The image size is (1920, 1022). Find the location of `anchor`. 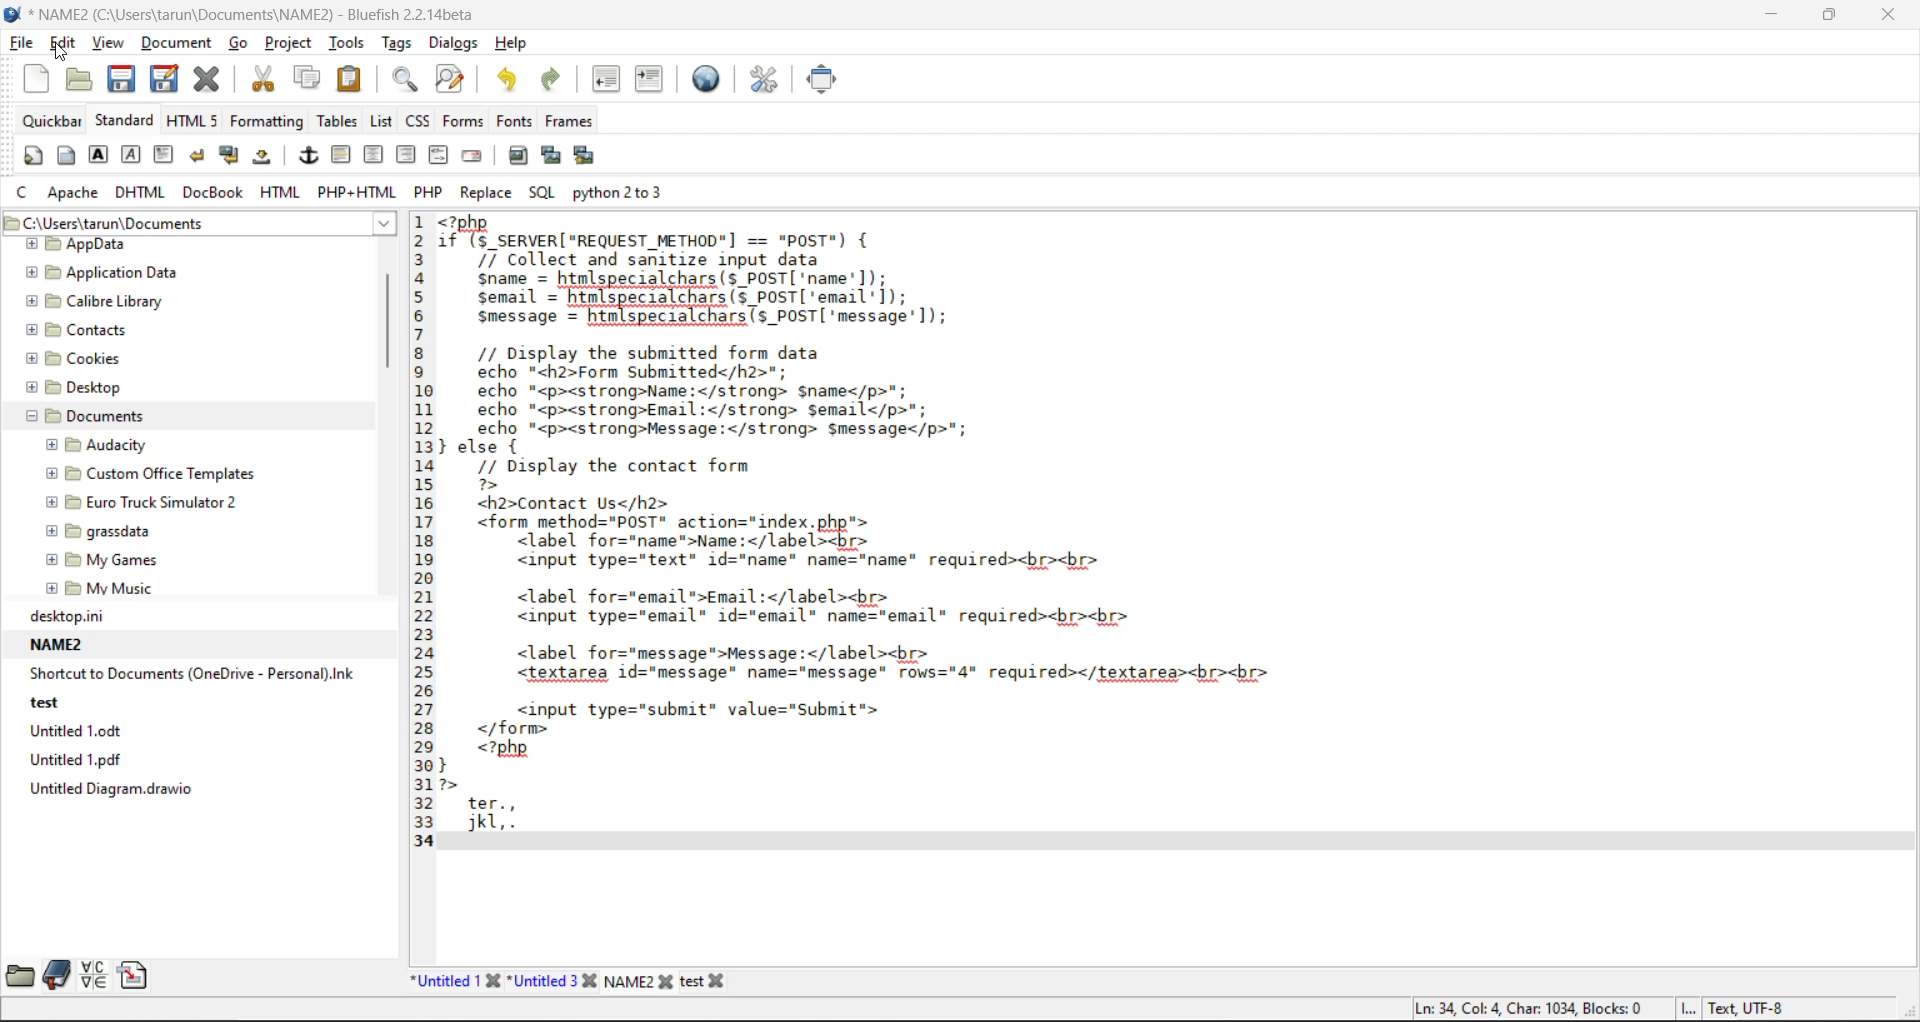

anchor is located at coordinates (309, 154).